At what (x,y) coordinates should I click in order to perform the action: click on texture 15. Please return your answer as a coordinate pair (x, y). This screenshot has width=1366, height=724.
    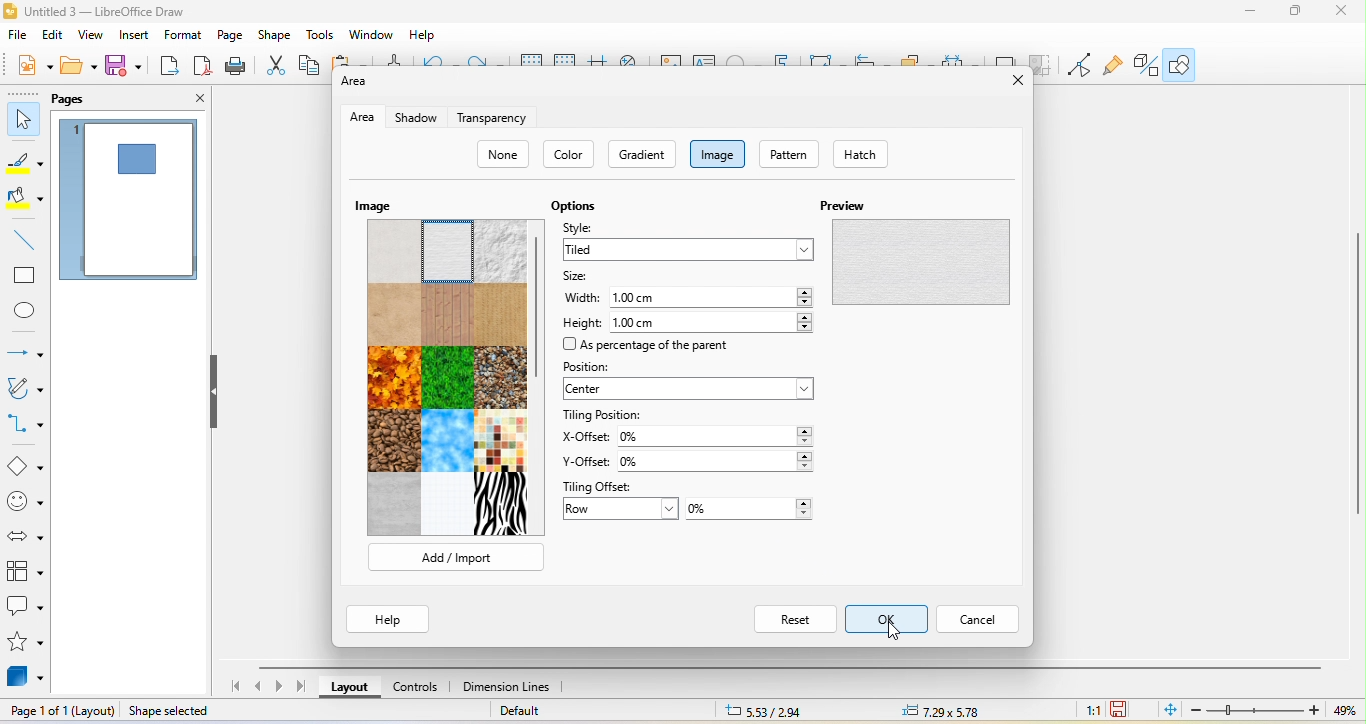
    Looking at the image, I should click on (502, 504).